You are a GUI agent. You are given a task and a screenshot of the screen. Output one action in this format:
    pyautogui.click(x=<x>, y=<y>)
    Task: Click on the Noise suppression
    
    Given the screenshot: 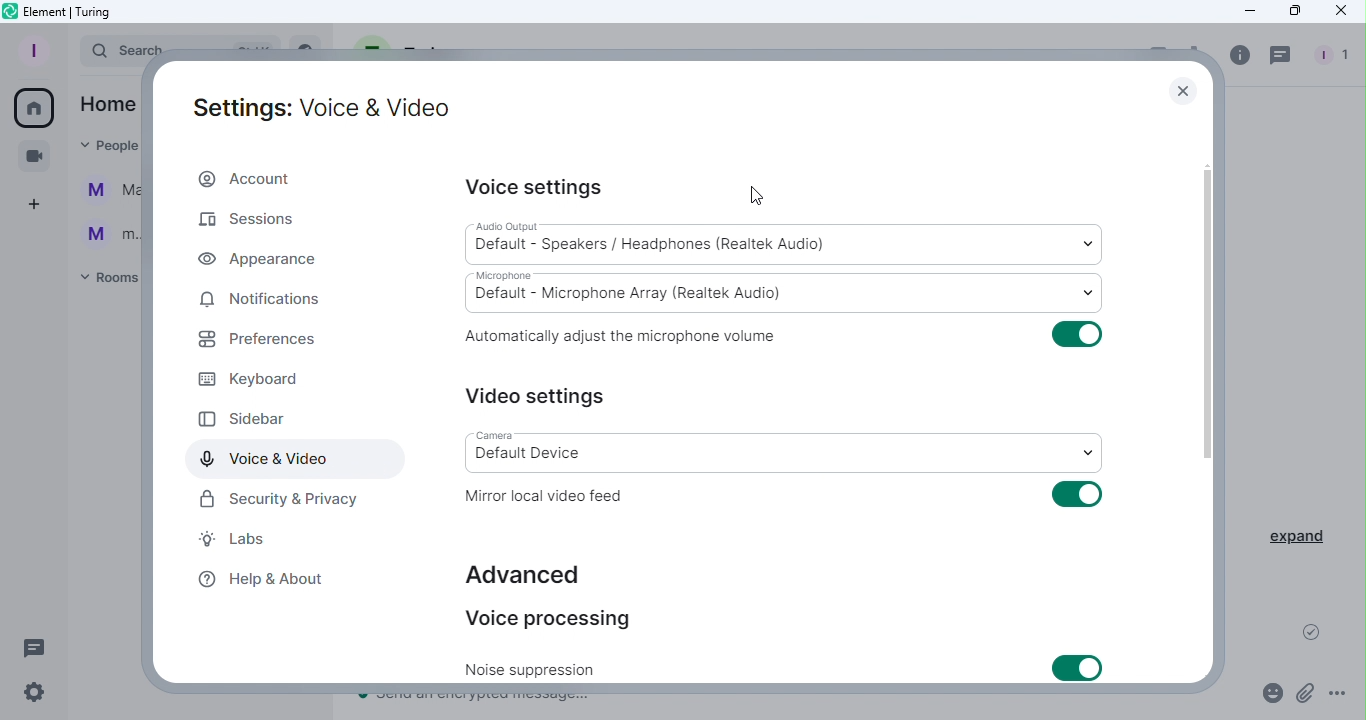 What is the action you would take?
    pyautogui.click(x=542, y=669)
    